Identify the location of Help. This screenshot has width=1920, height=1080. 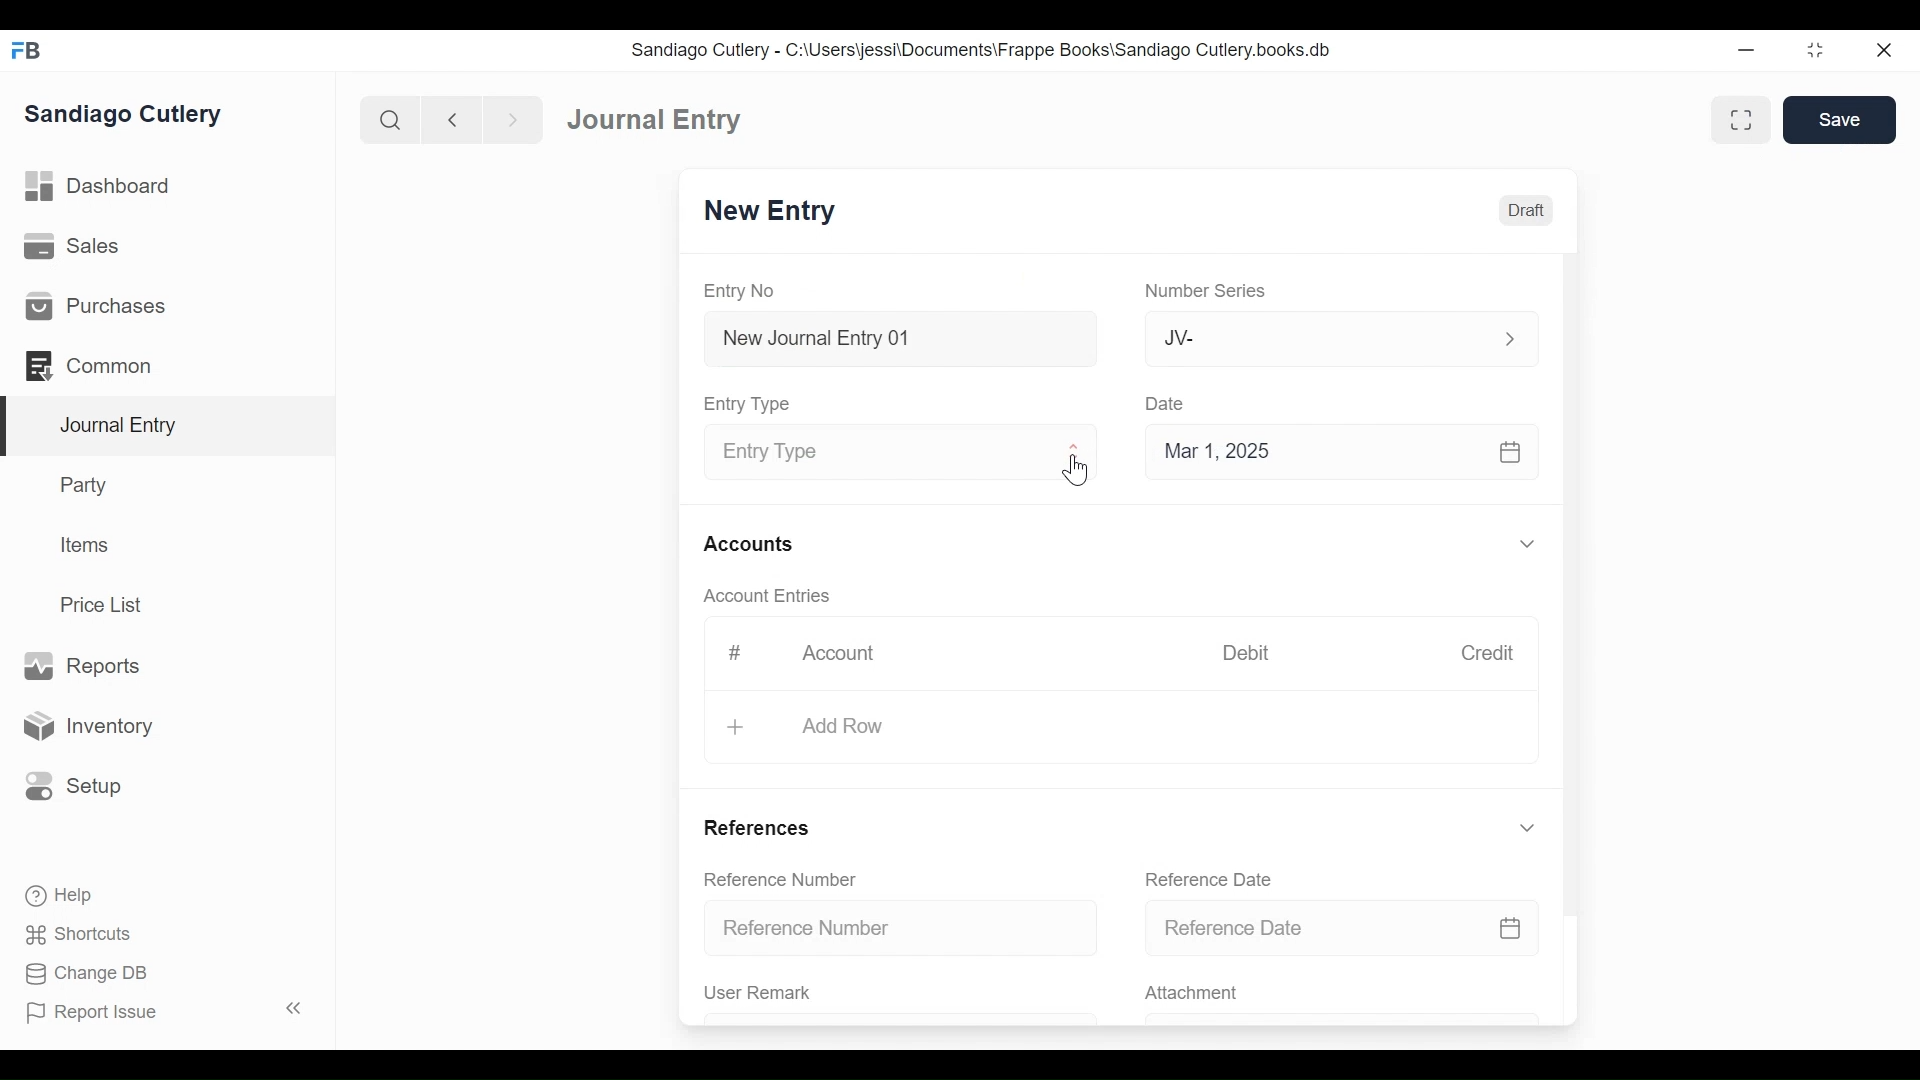
(50, 897).